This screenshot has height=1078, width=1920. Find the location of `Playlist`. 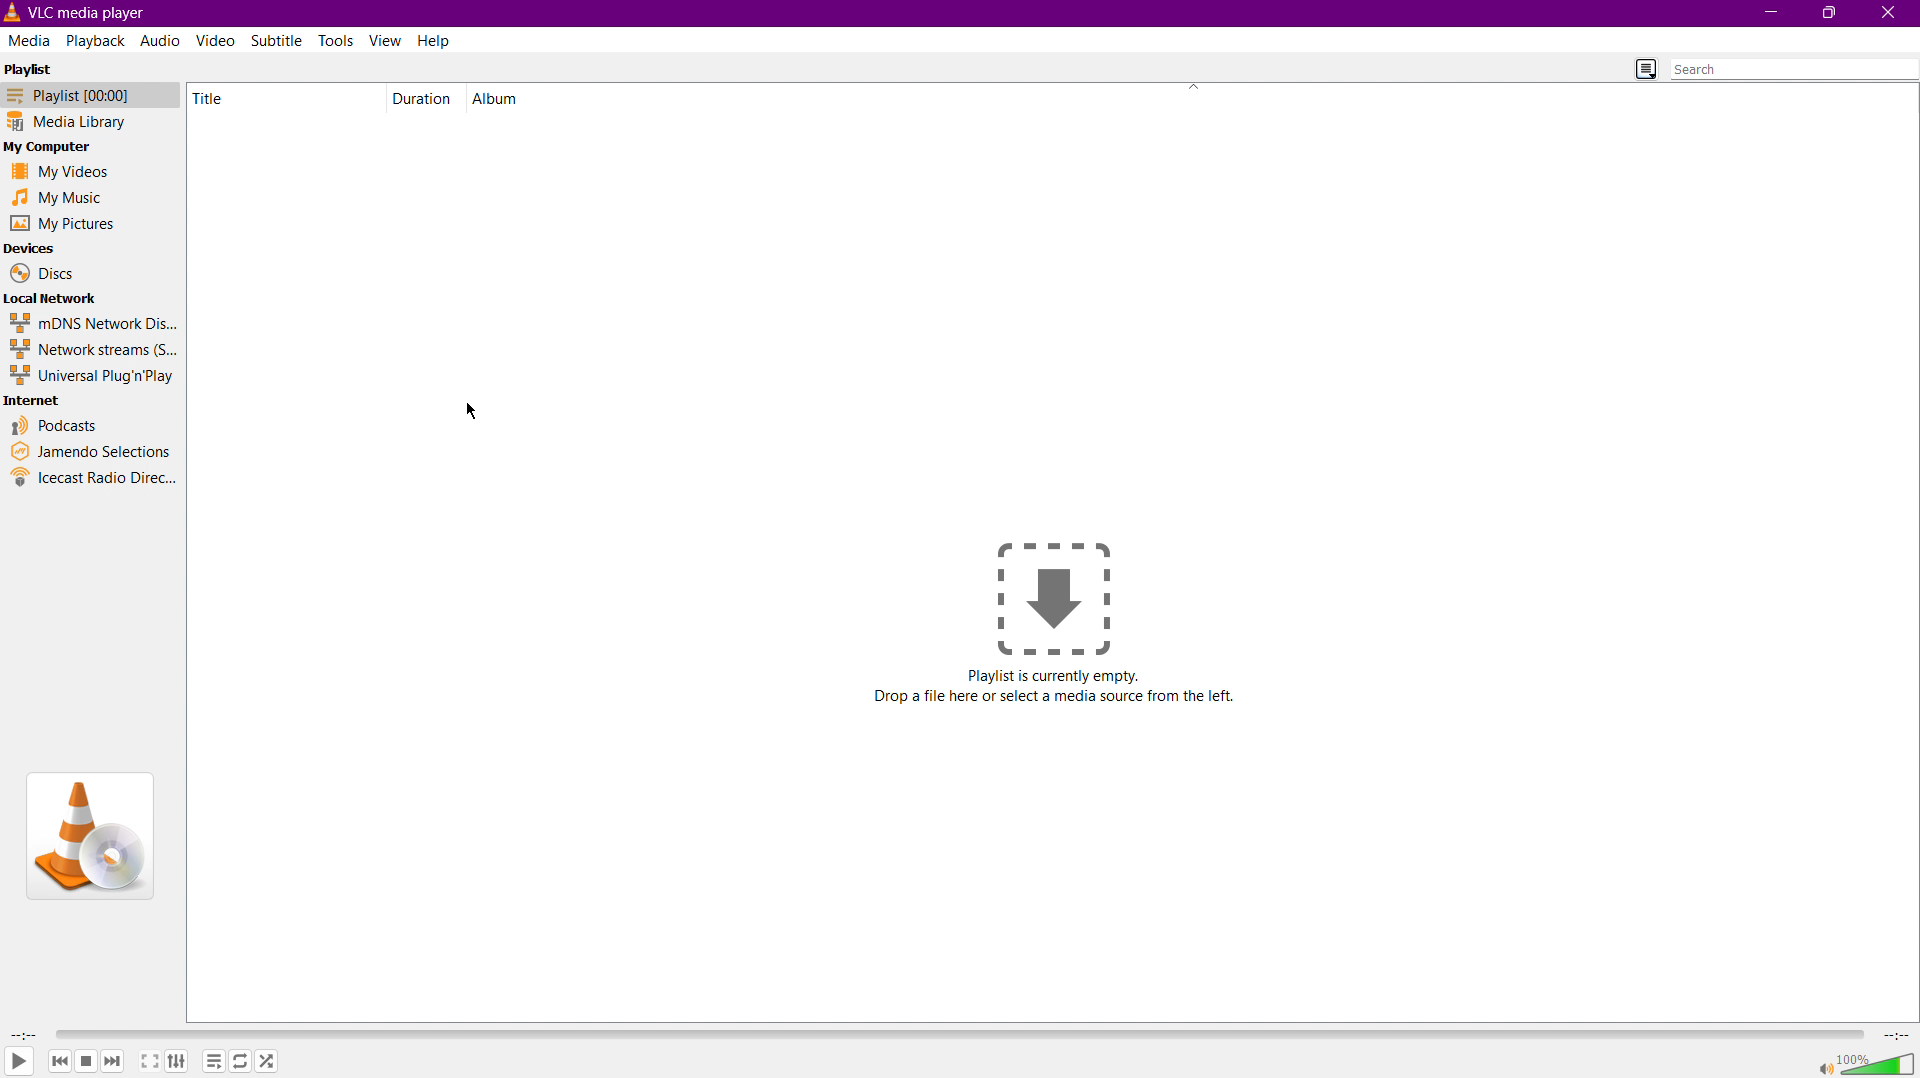

Playlist is located at coordinates (30, 67).